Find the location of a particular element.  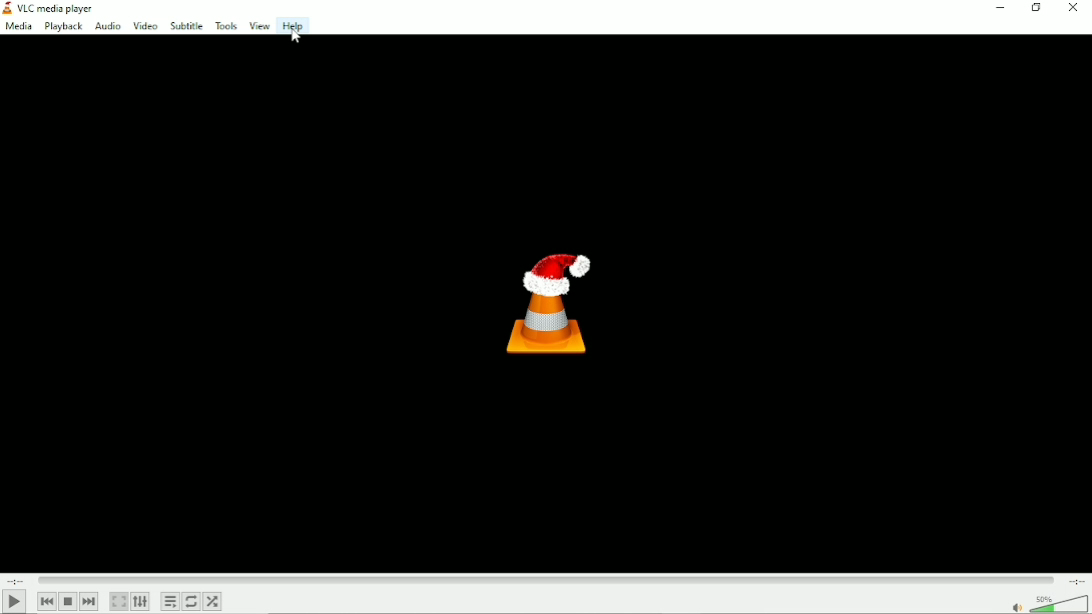

Toggle video in fullscreen is located at coordinates (119, 601).